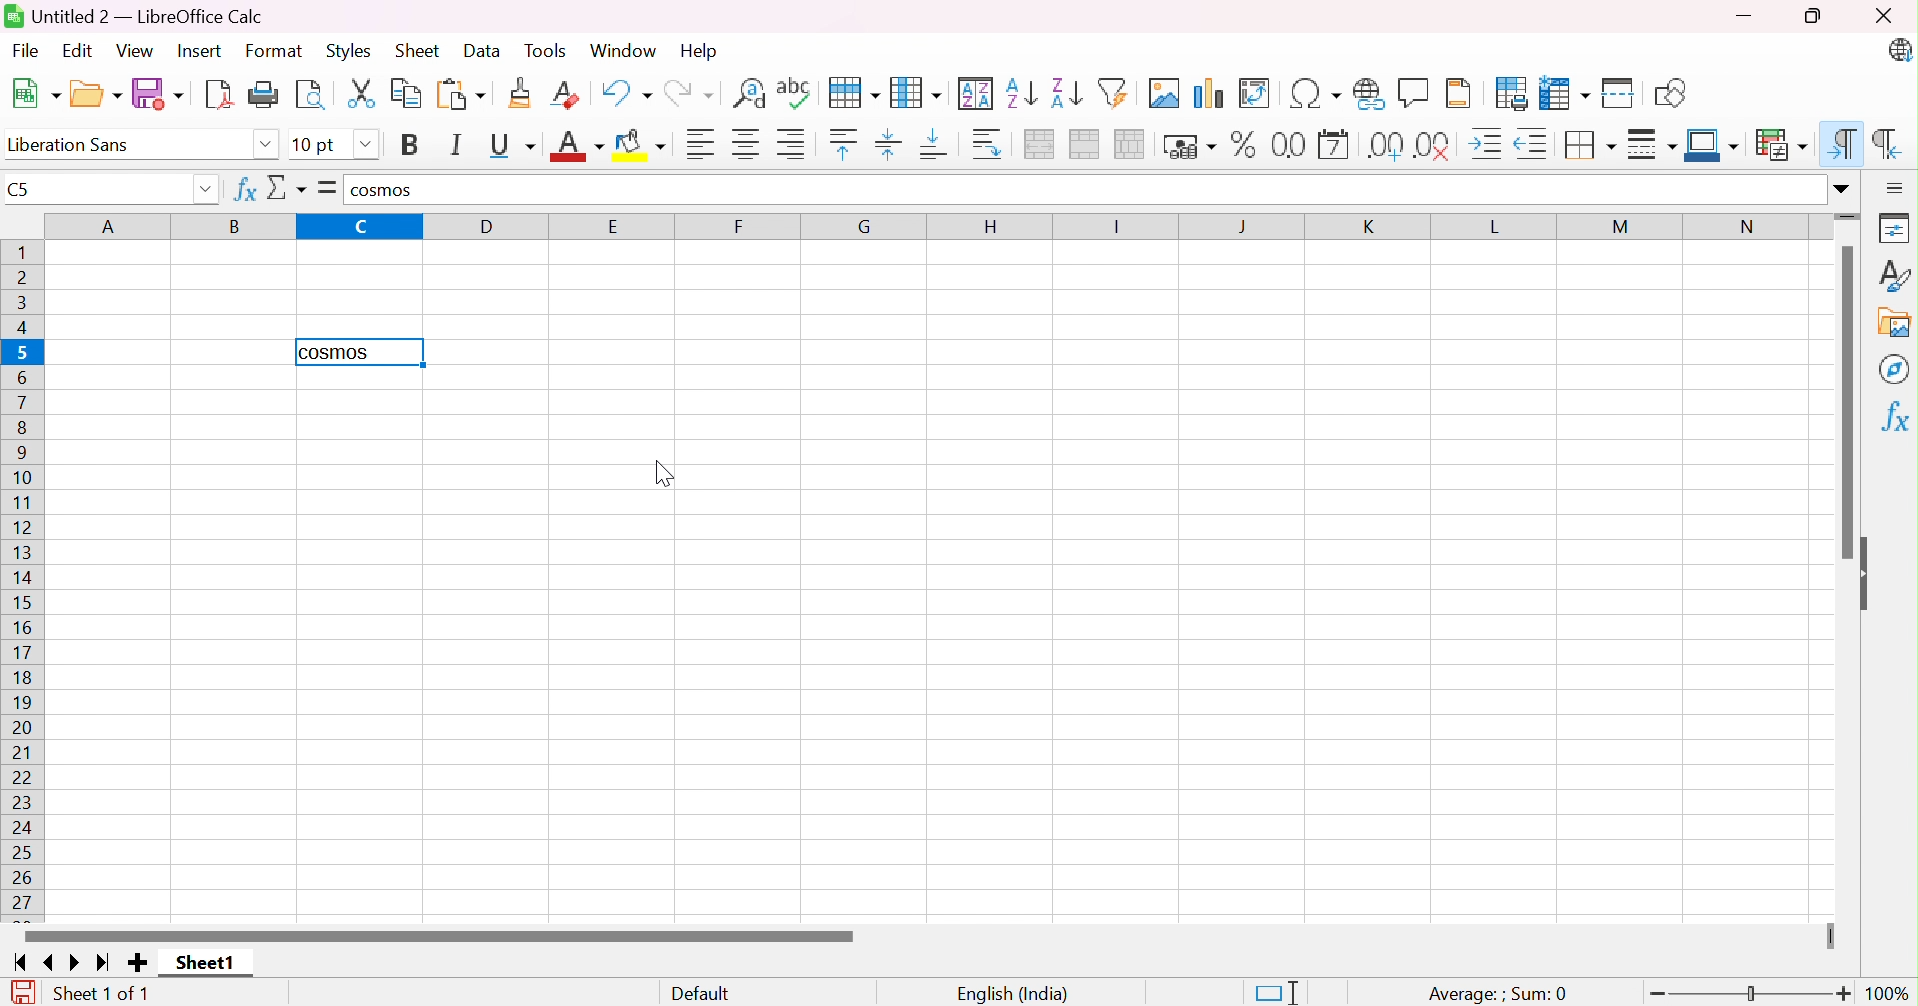 This screenshot has width=1918, height=1006. What do you see at coordinates (1490, 144) in the screenshot?
I see `Increase Indent` at bounding box center [1490, 144].